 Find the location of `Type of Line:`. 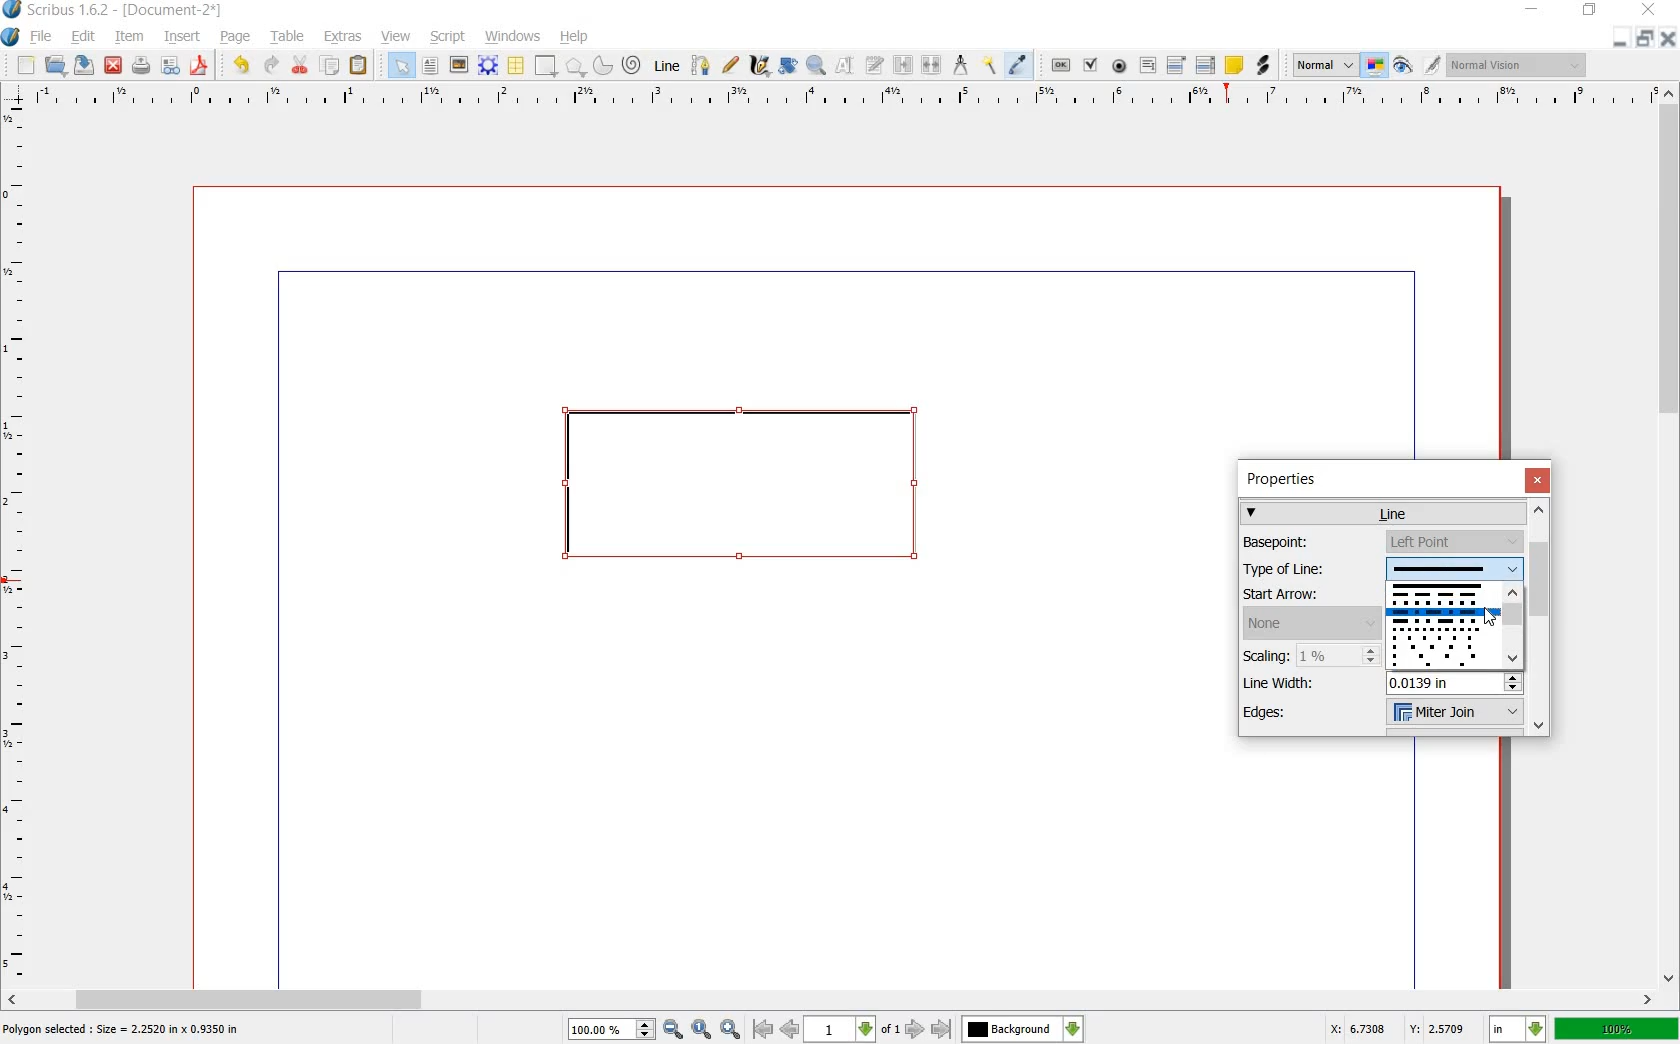

Type of Line: is located at coordinates (1305, 571).